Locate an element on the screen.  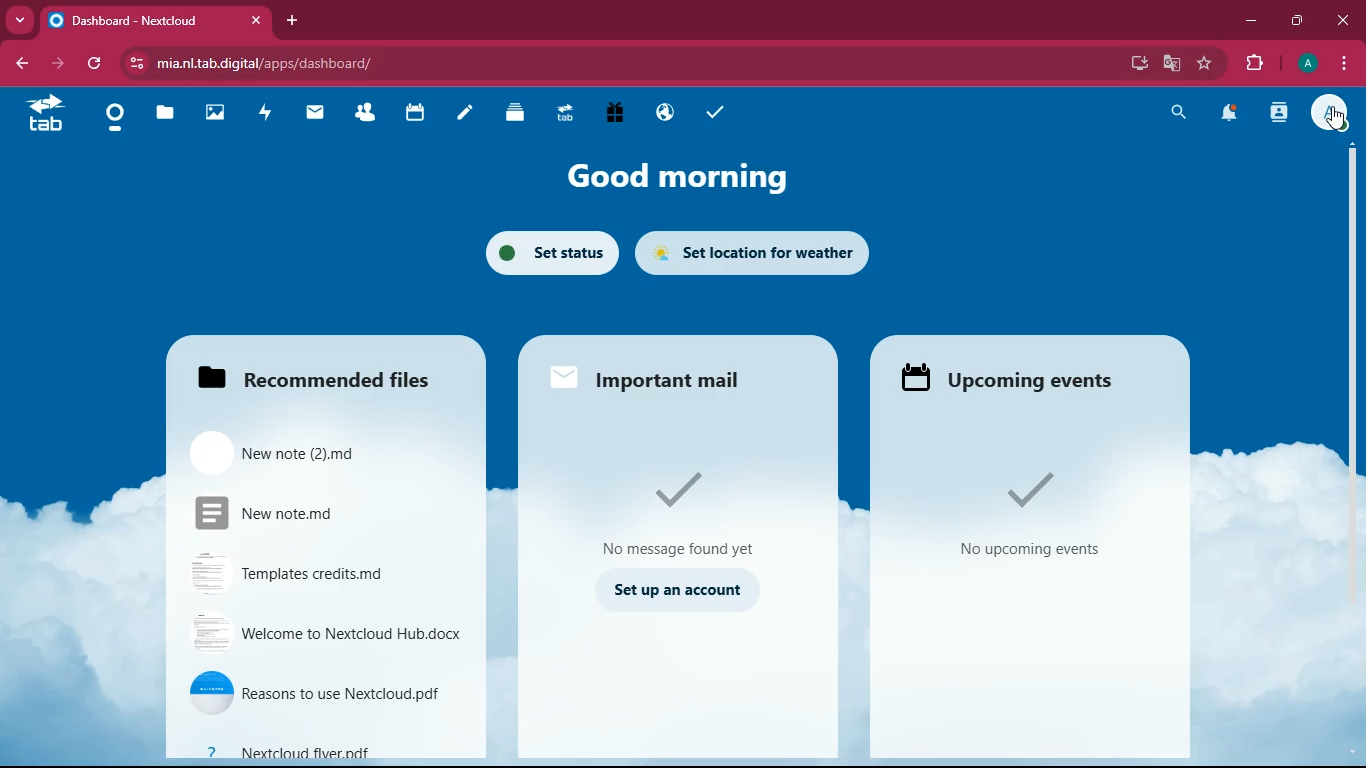
friends is located at coordinates (367, 114).